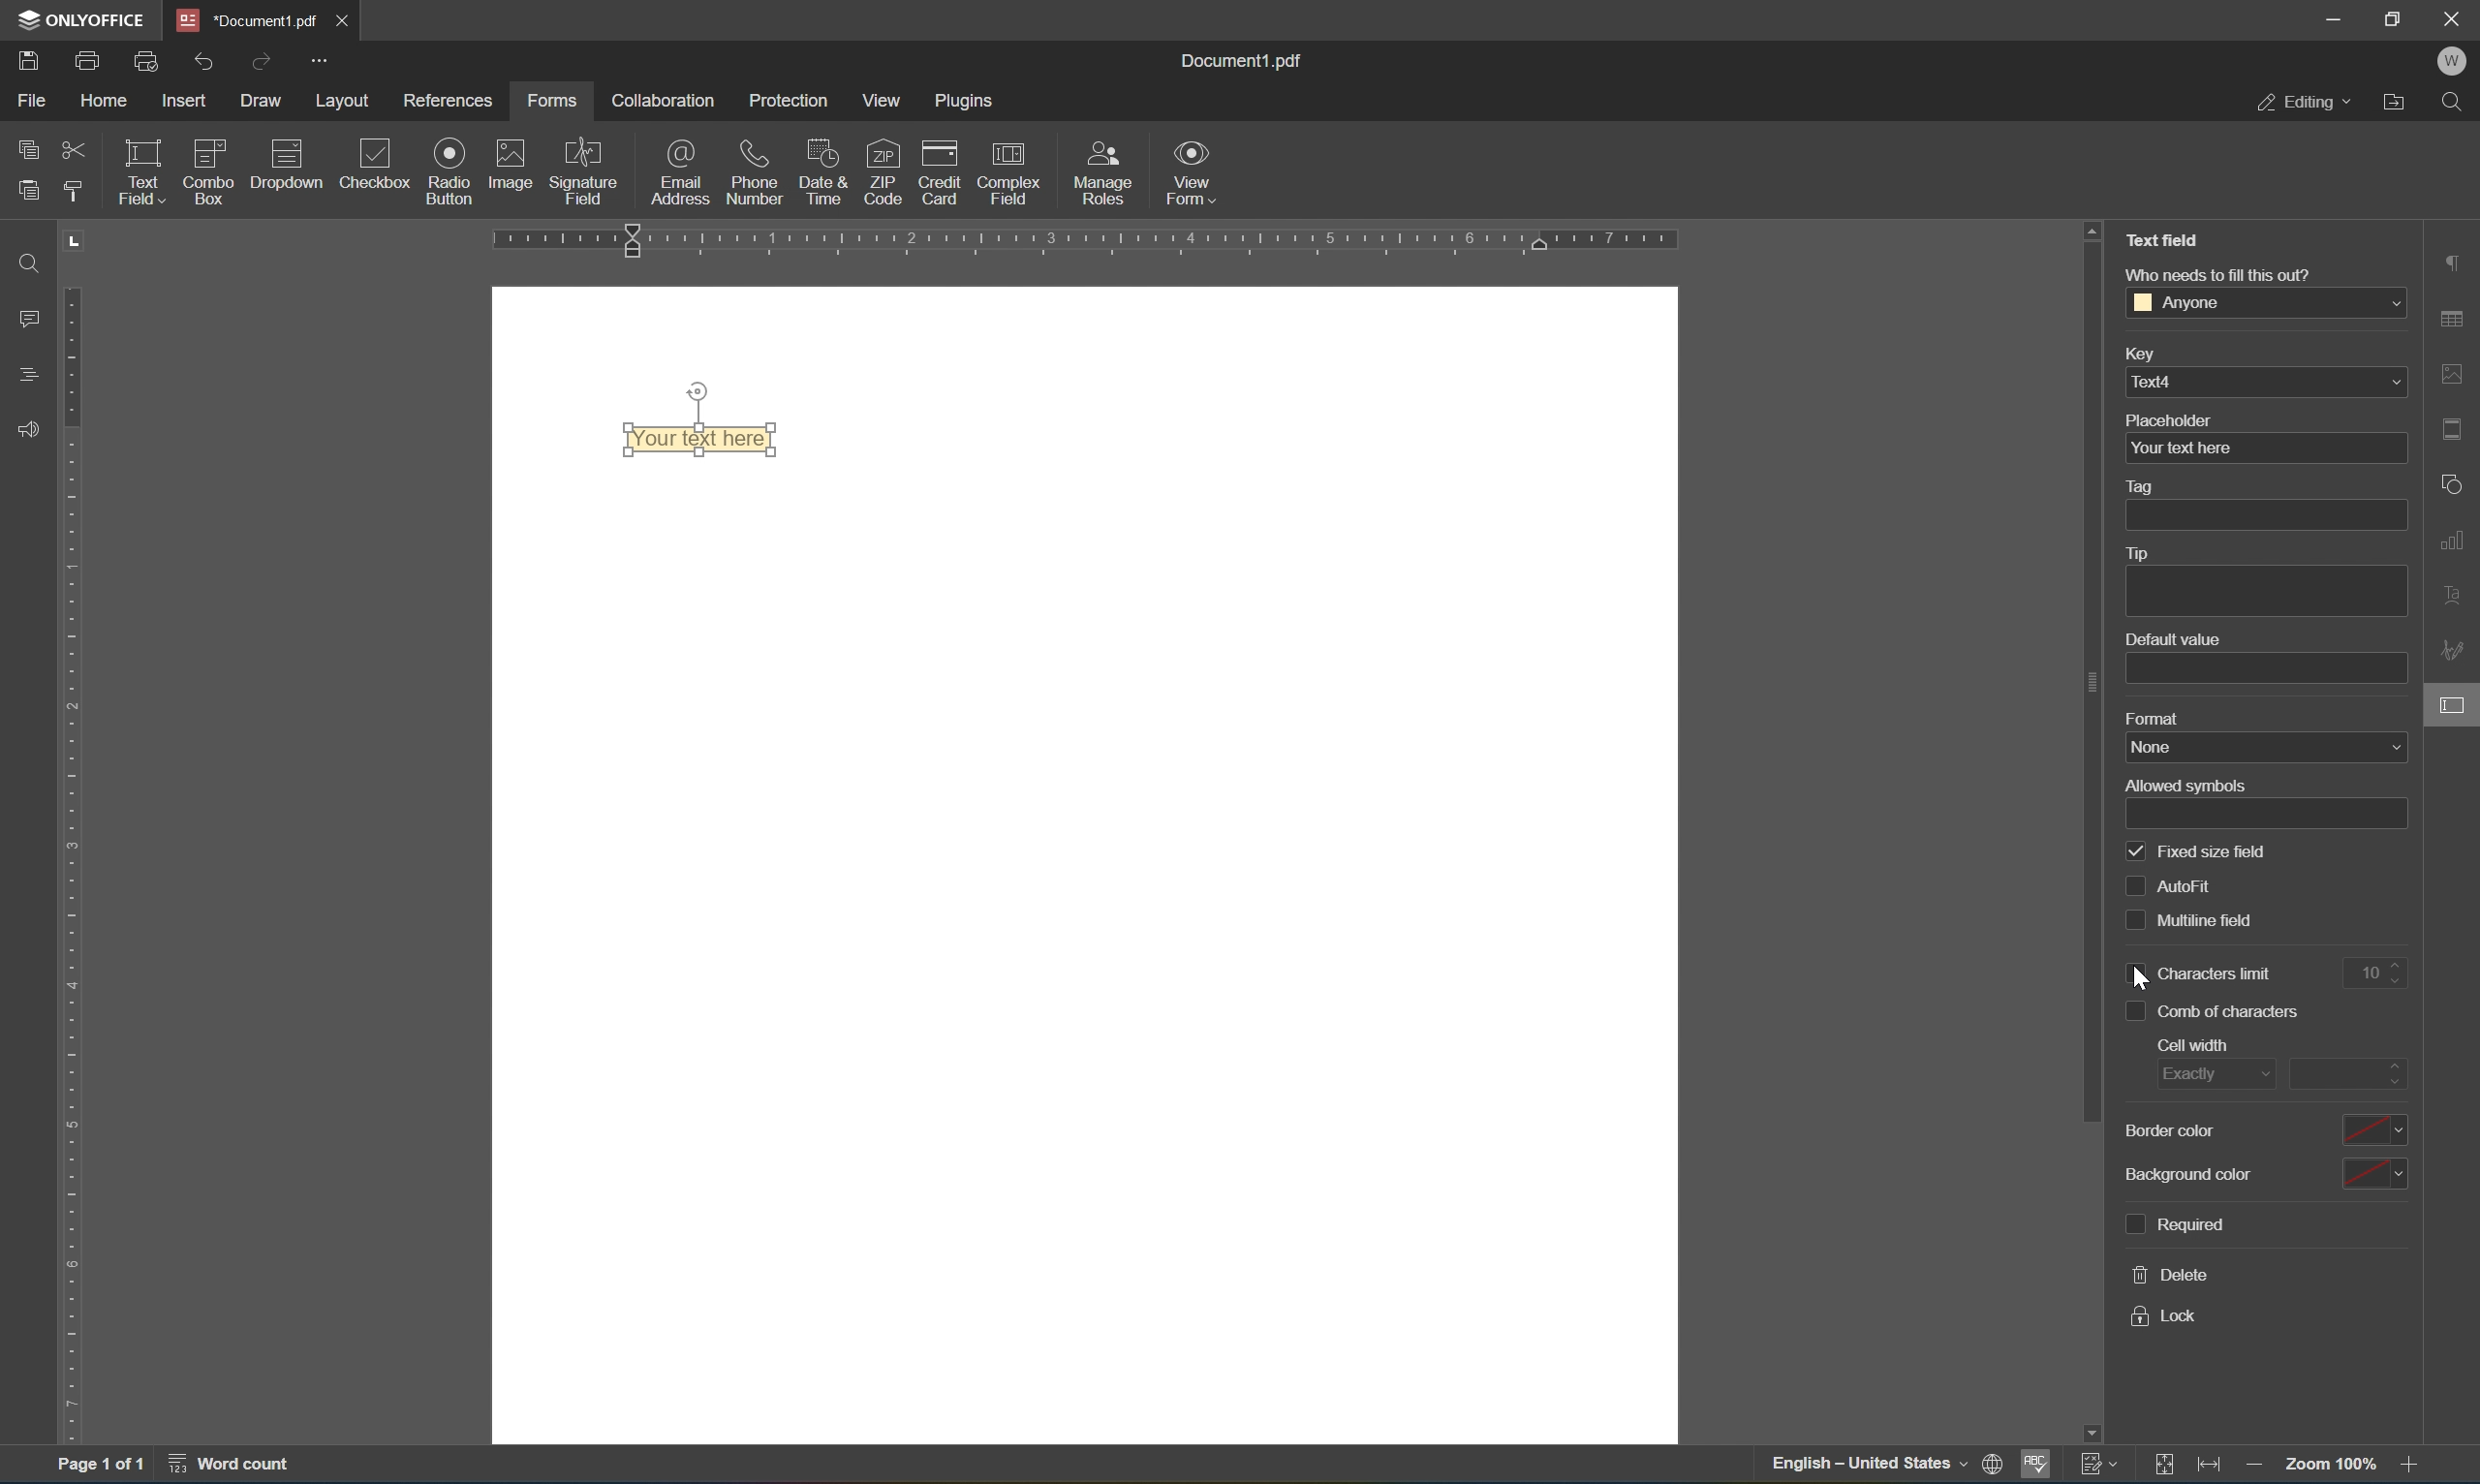  Describe the element at coordinates (2308, 102) in the screenshot. I see `editing` at that location.